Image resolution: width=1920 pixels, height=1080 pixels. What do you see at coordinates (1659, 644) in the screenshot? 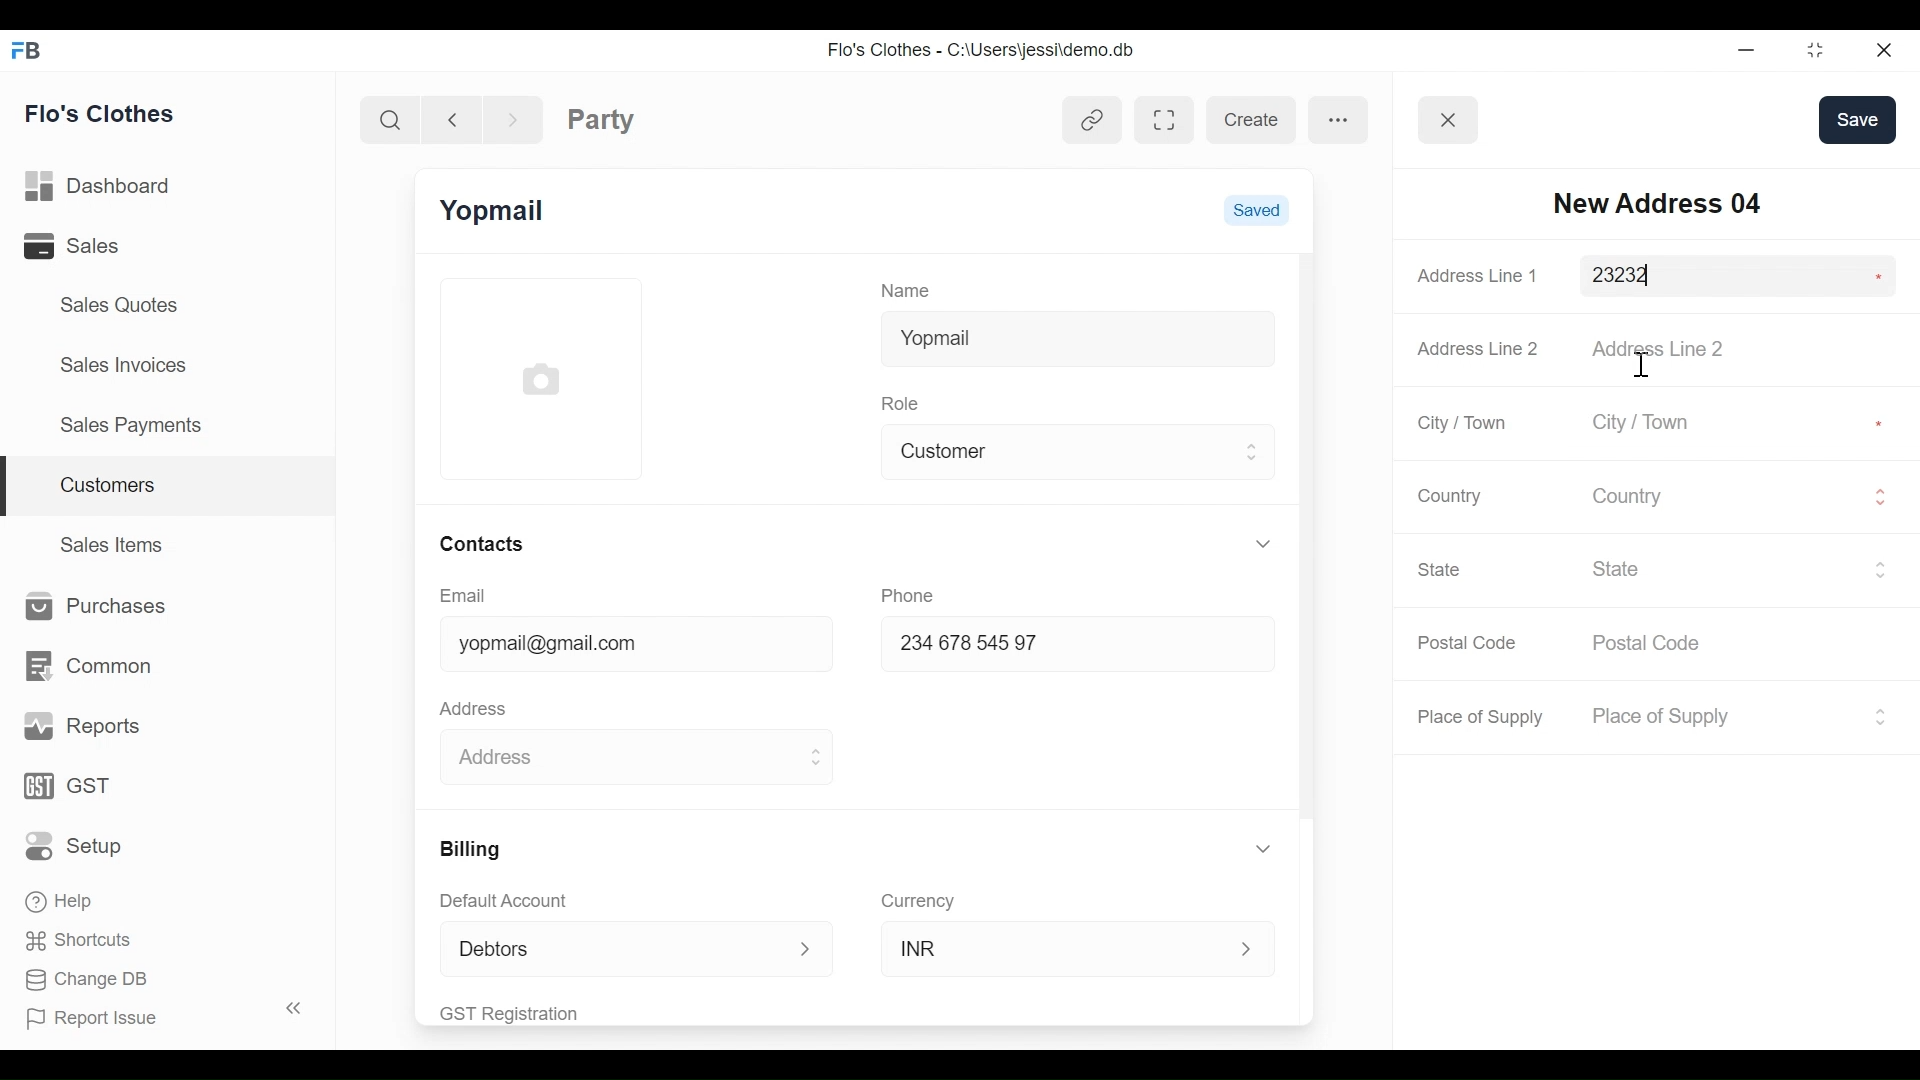
I see `Postal Code` at bounding box center [1659, 644].